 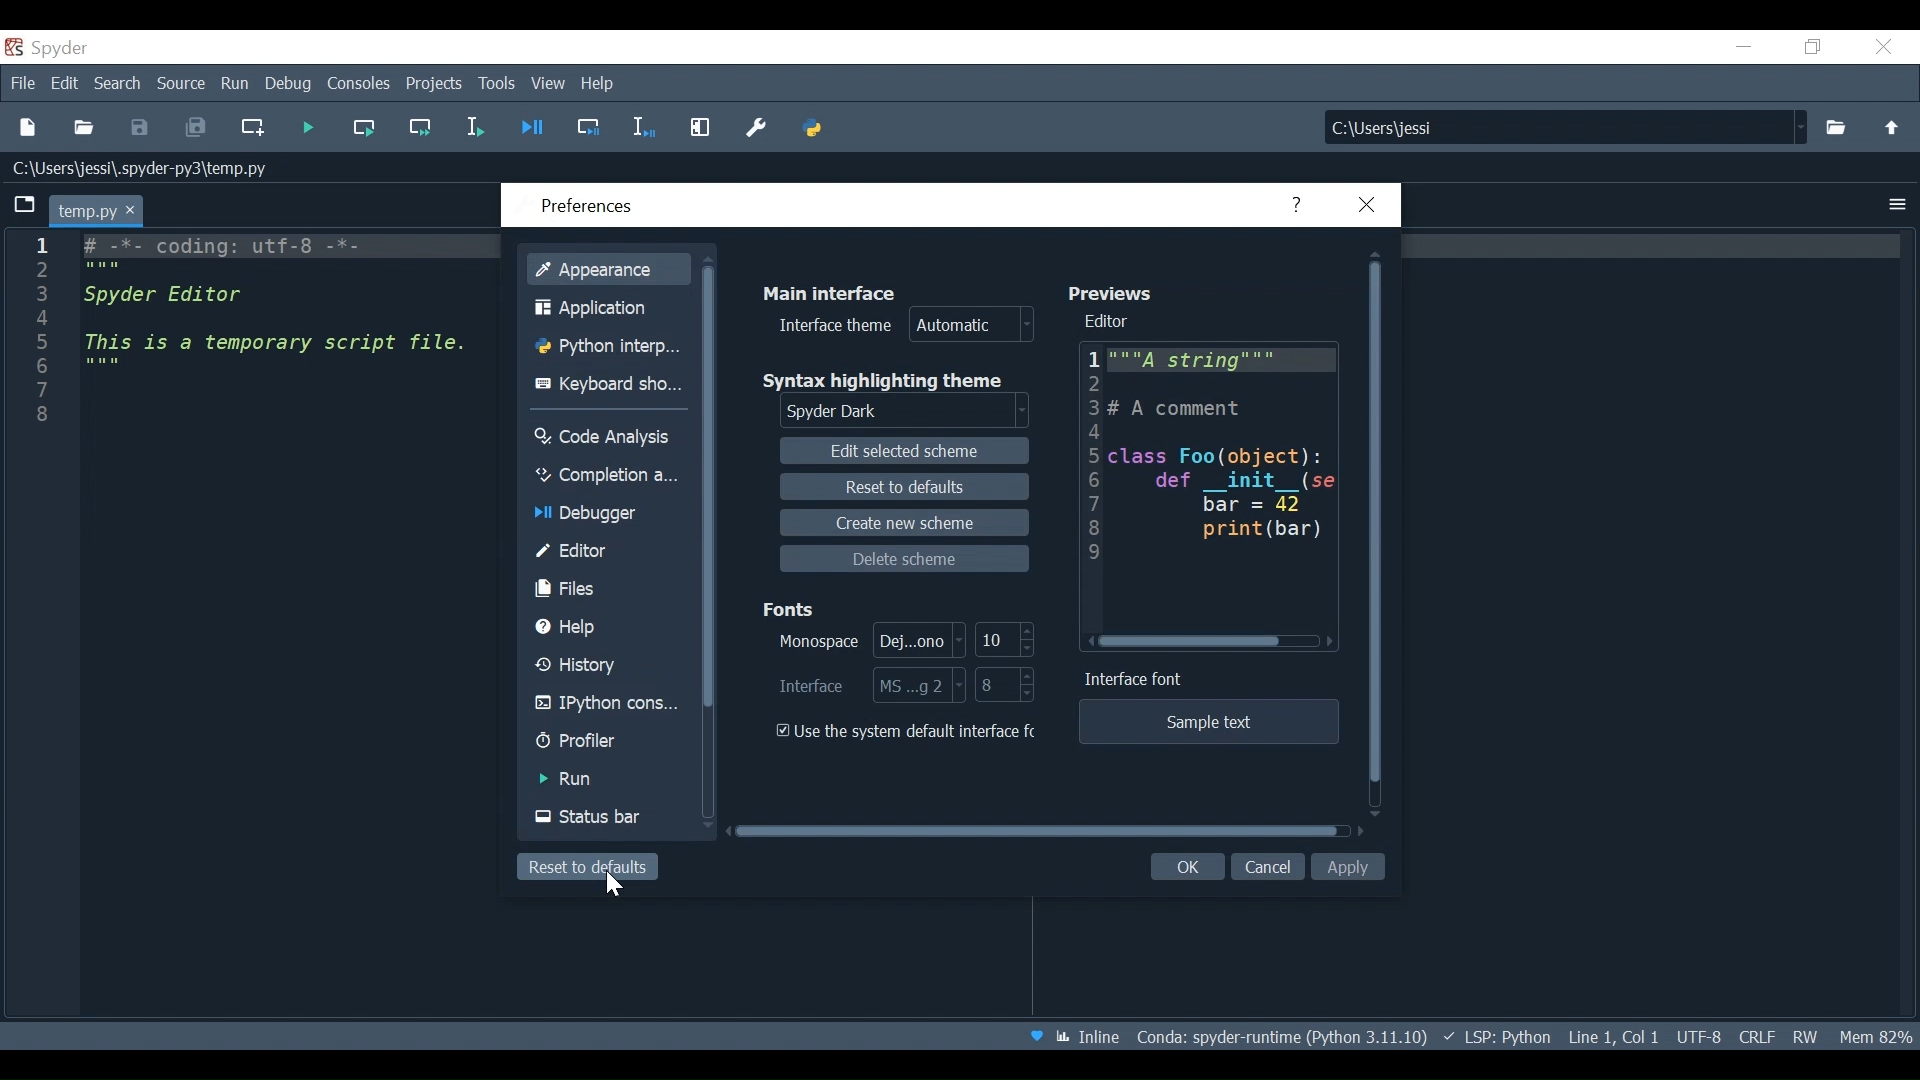 What do you see at coordinates (614, 887) in the screenshot?
I see `Cursor ` at bounding box center [614, 887].